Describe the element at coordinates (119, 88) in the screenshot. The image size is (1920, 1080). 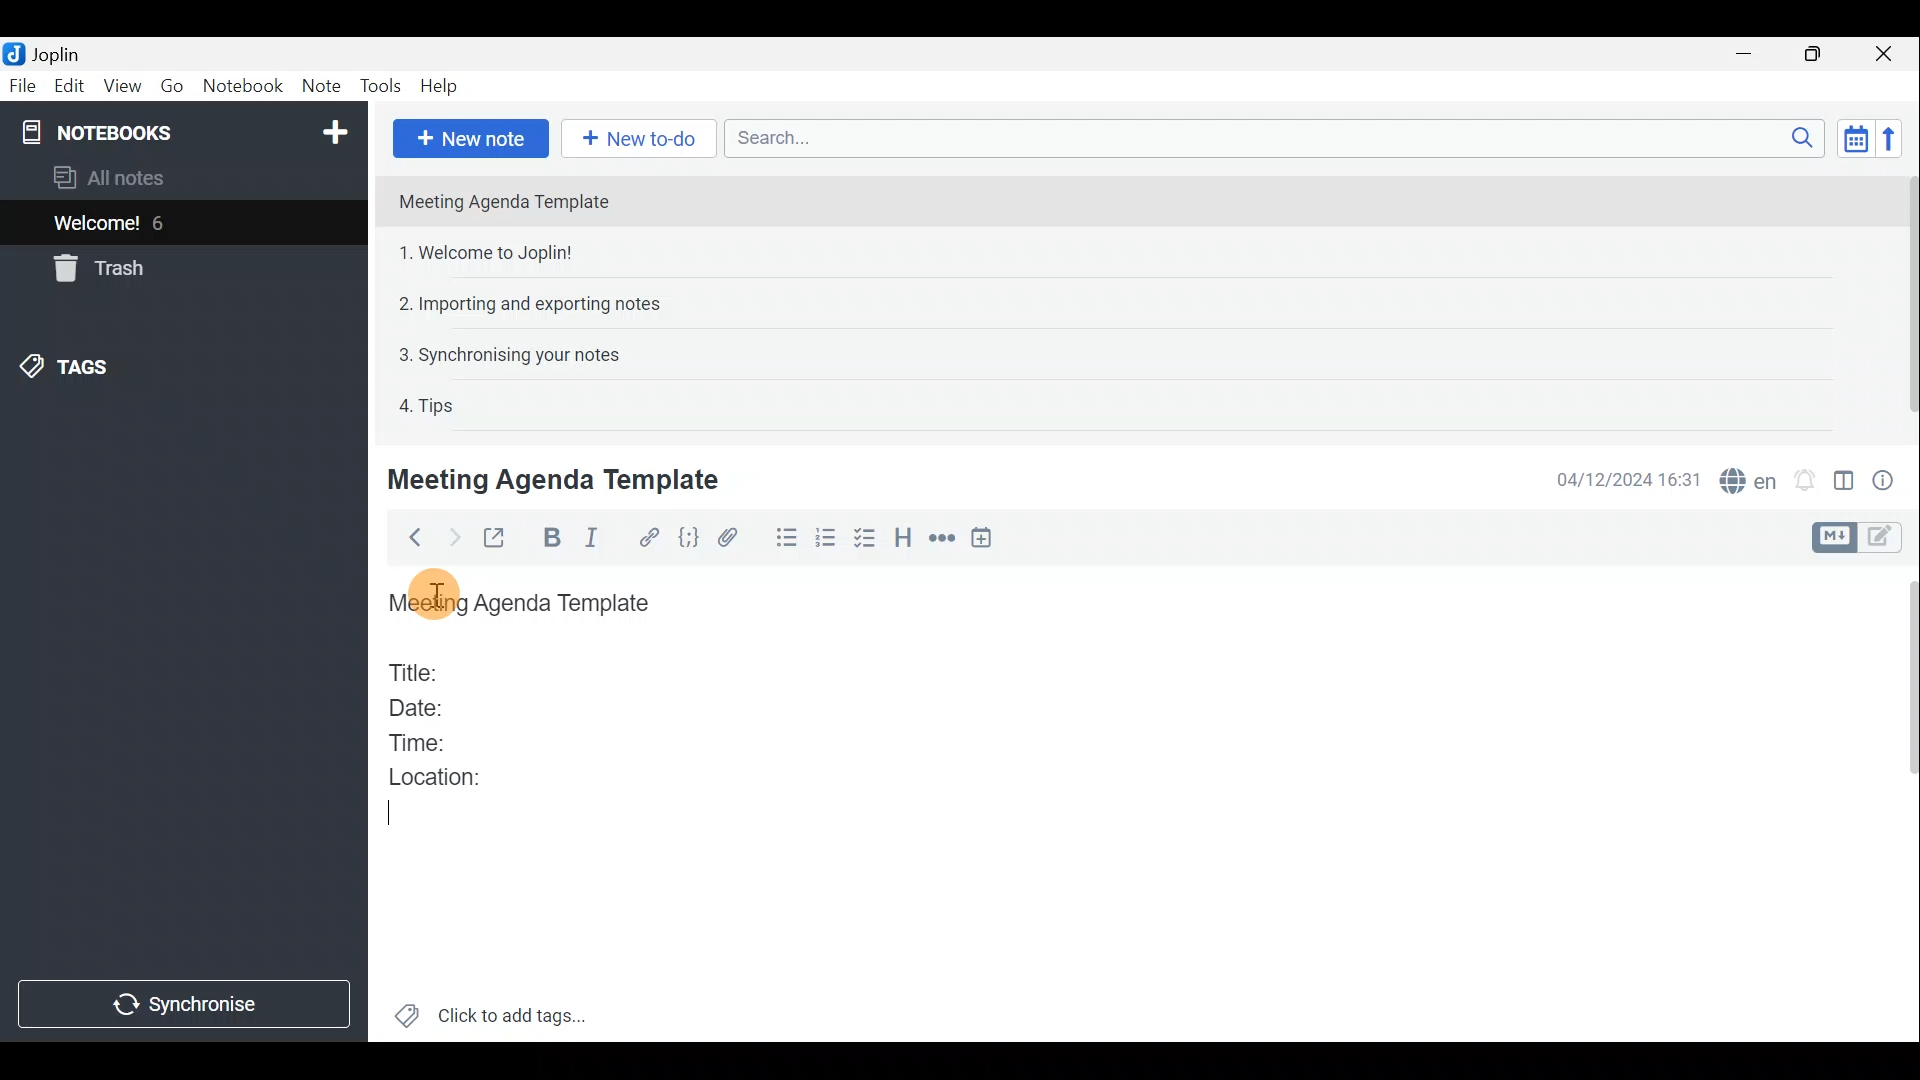
I see `View` at that location.